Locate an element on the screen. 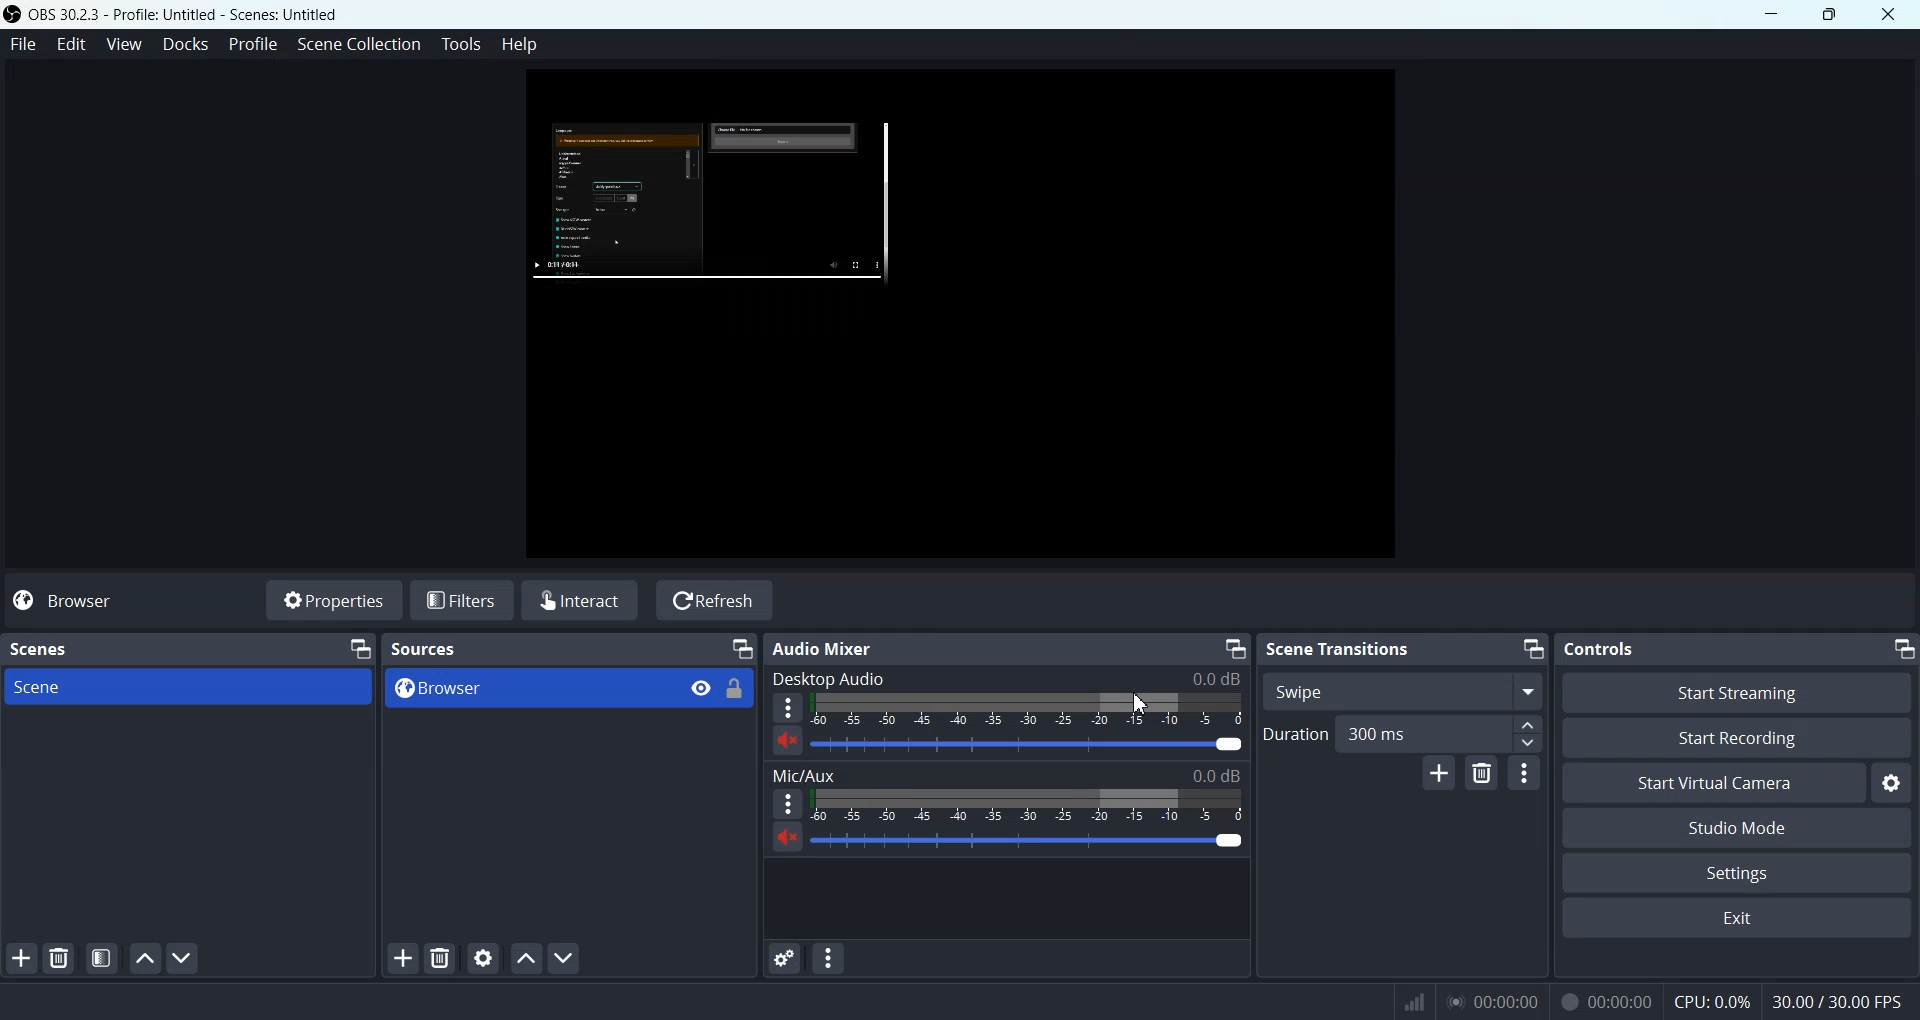 The height and width of the screenshot is (1020, 1920). Edit is located at coordinates (73, 43).